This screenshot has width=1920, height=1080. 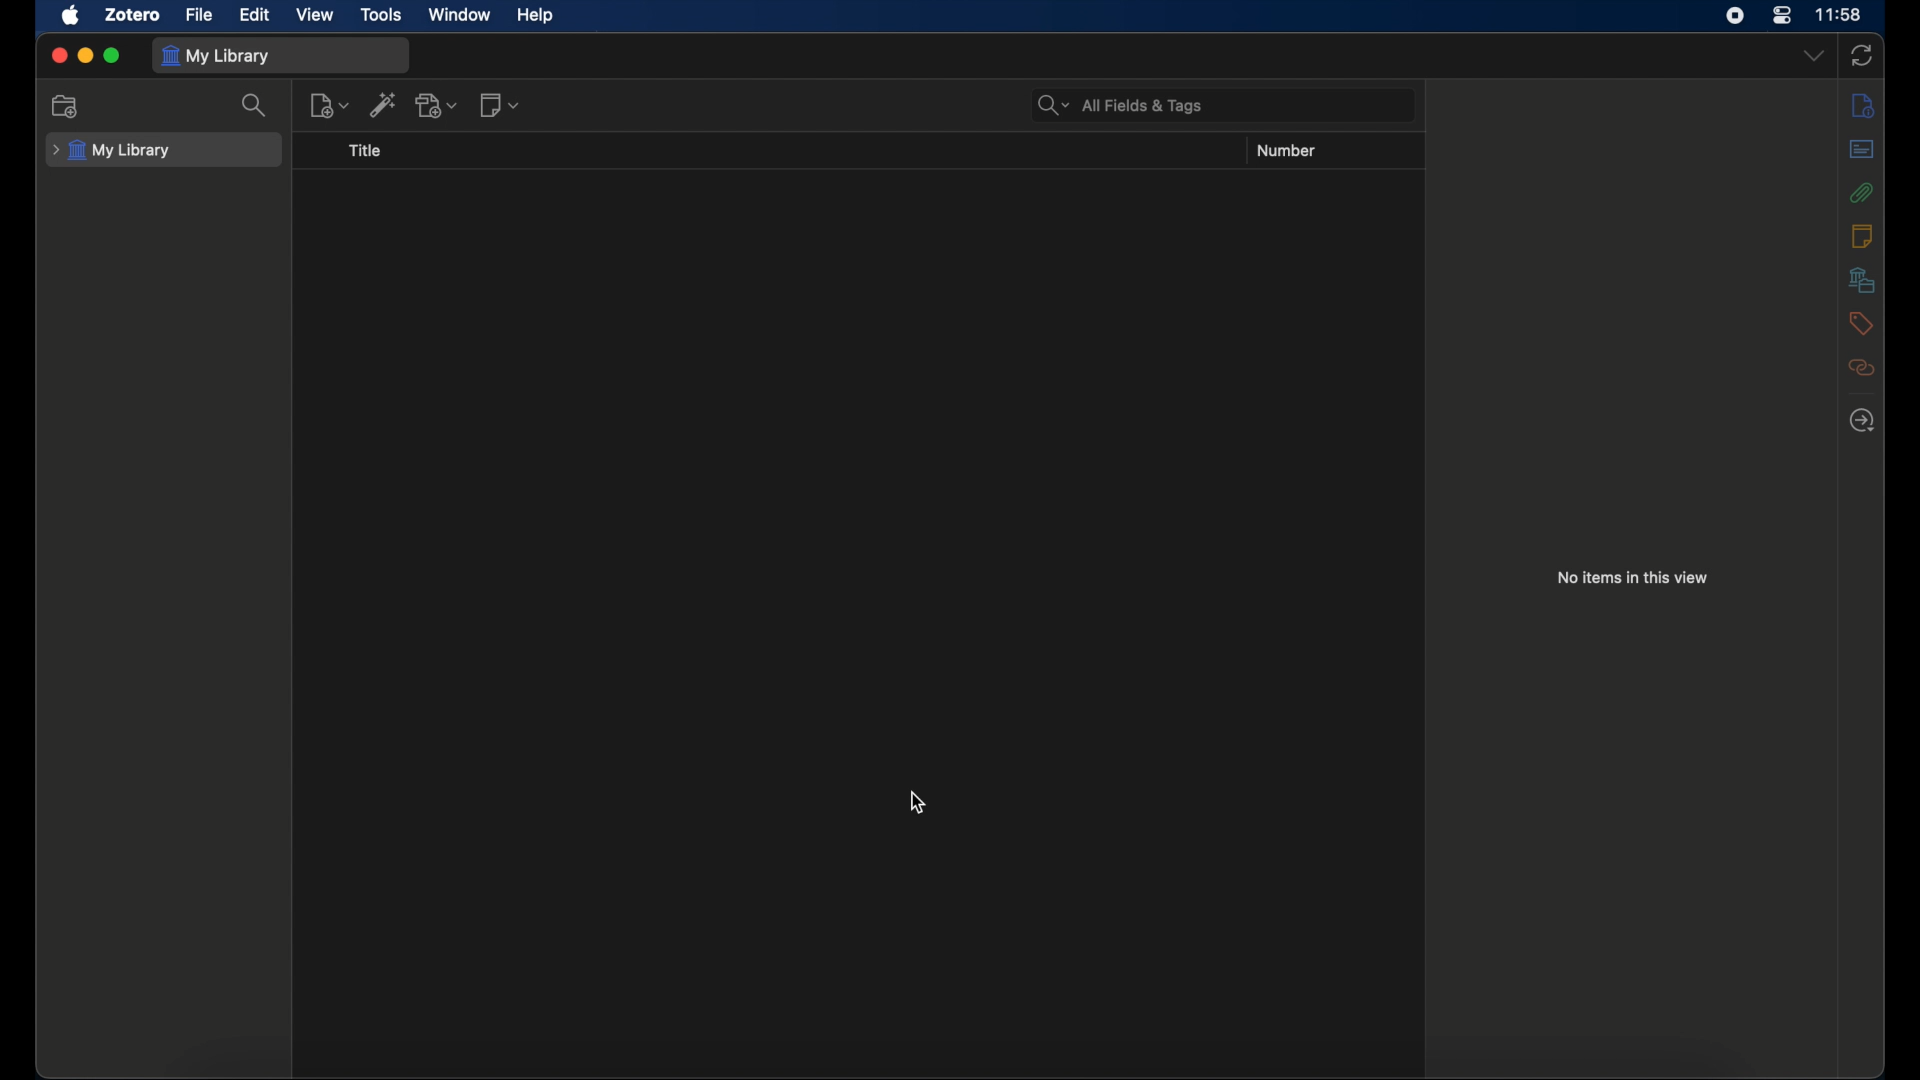 What do you see at coordinates (1862, 57) in the screenshot?
I see `sync` at bounding box center [1862, 57].